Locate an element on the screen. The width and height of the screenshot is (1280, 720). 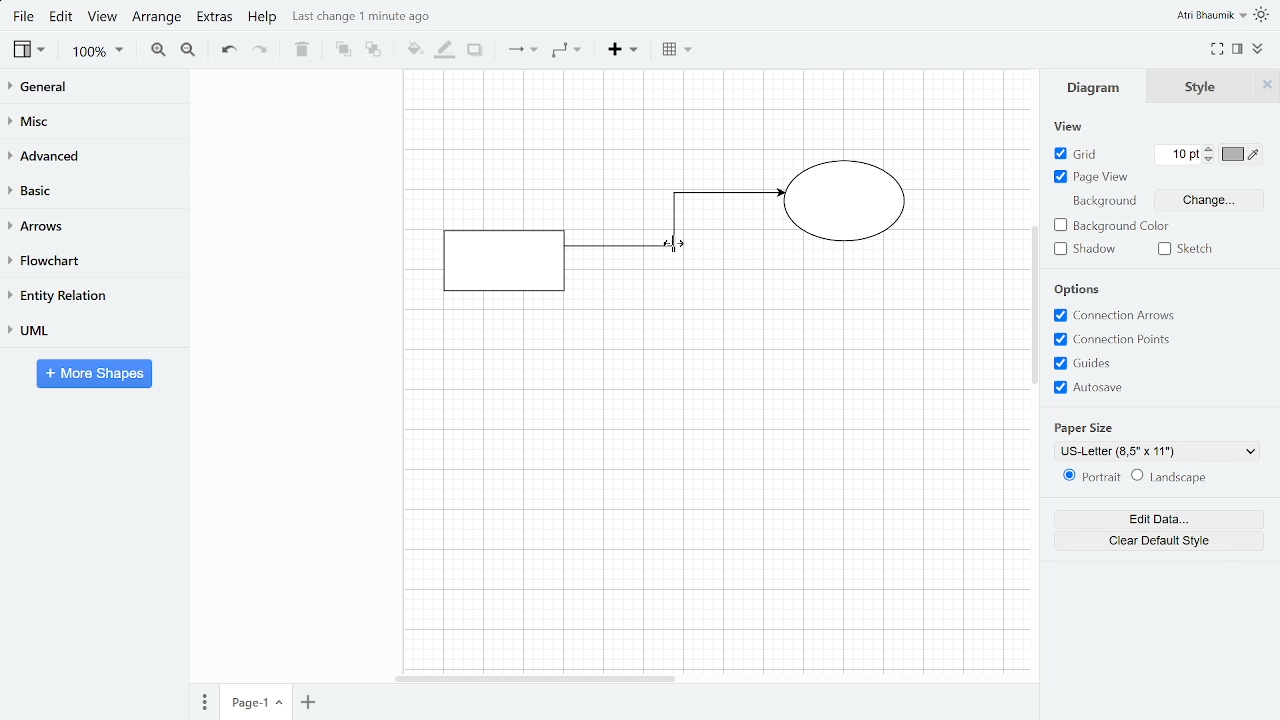
Fullscreen is located at coordinates (1218, 49).